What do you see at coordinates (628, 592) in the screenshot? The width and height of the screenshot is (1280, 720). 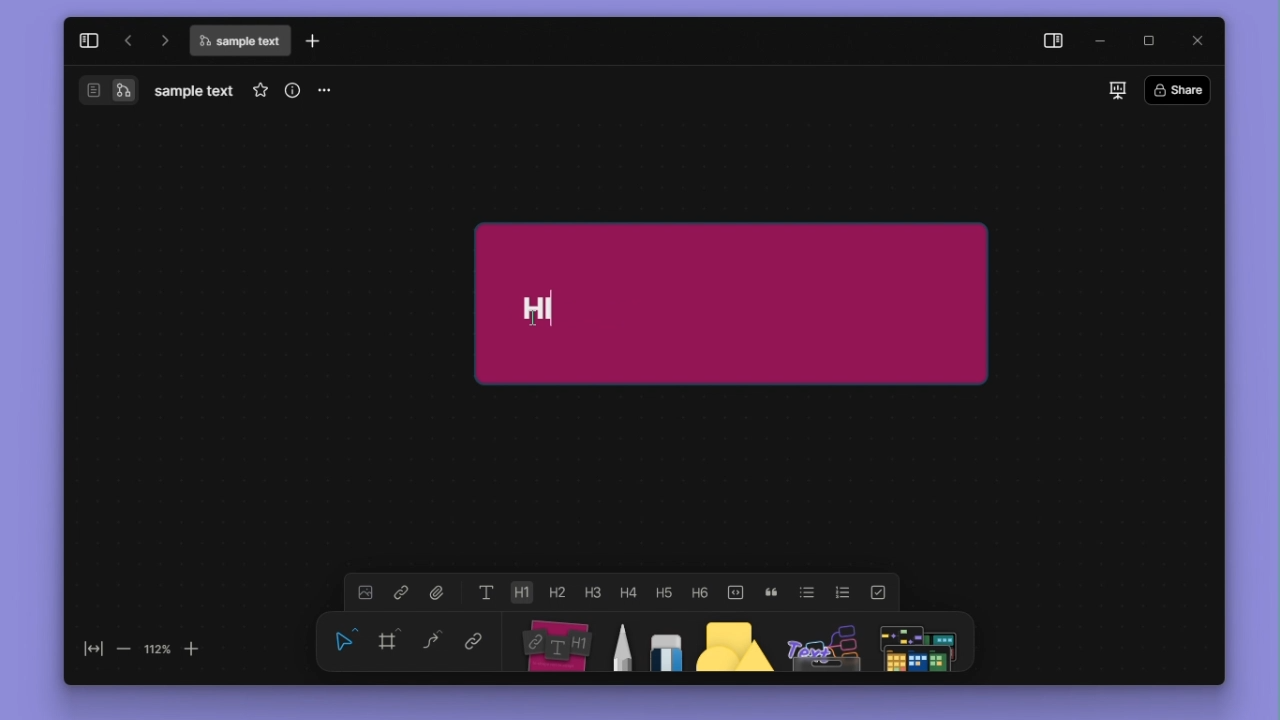 I see `Heading 4` at bounding box center [628, 592].